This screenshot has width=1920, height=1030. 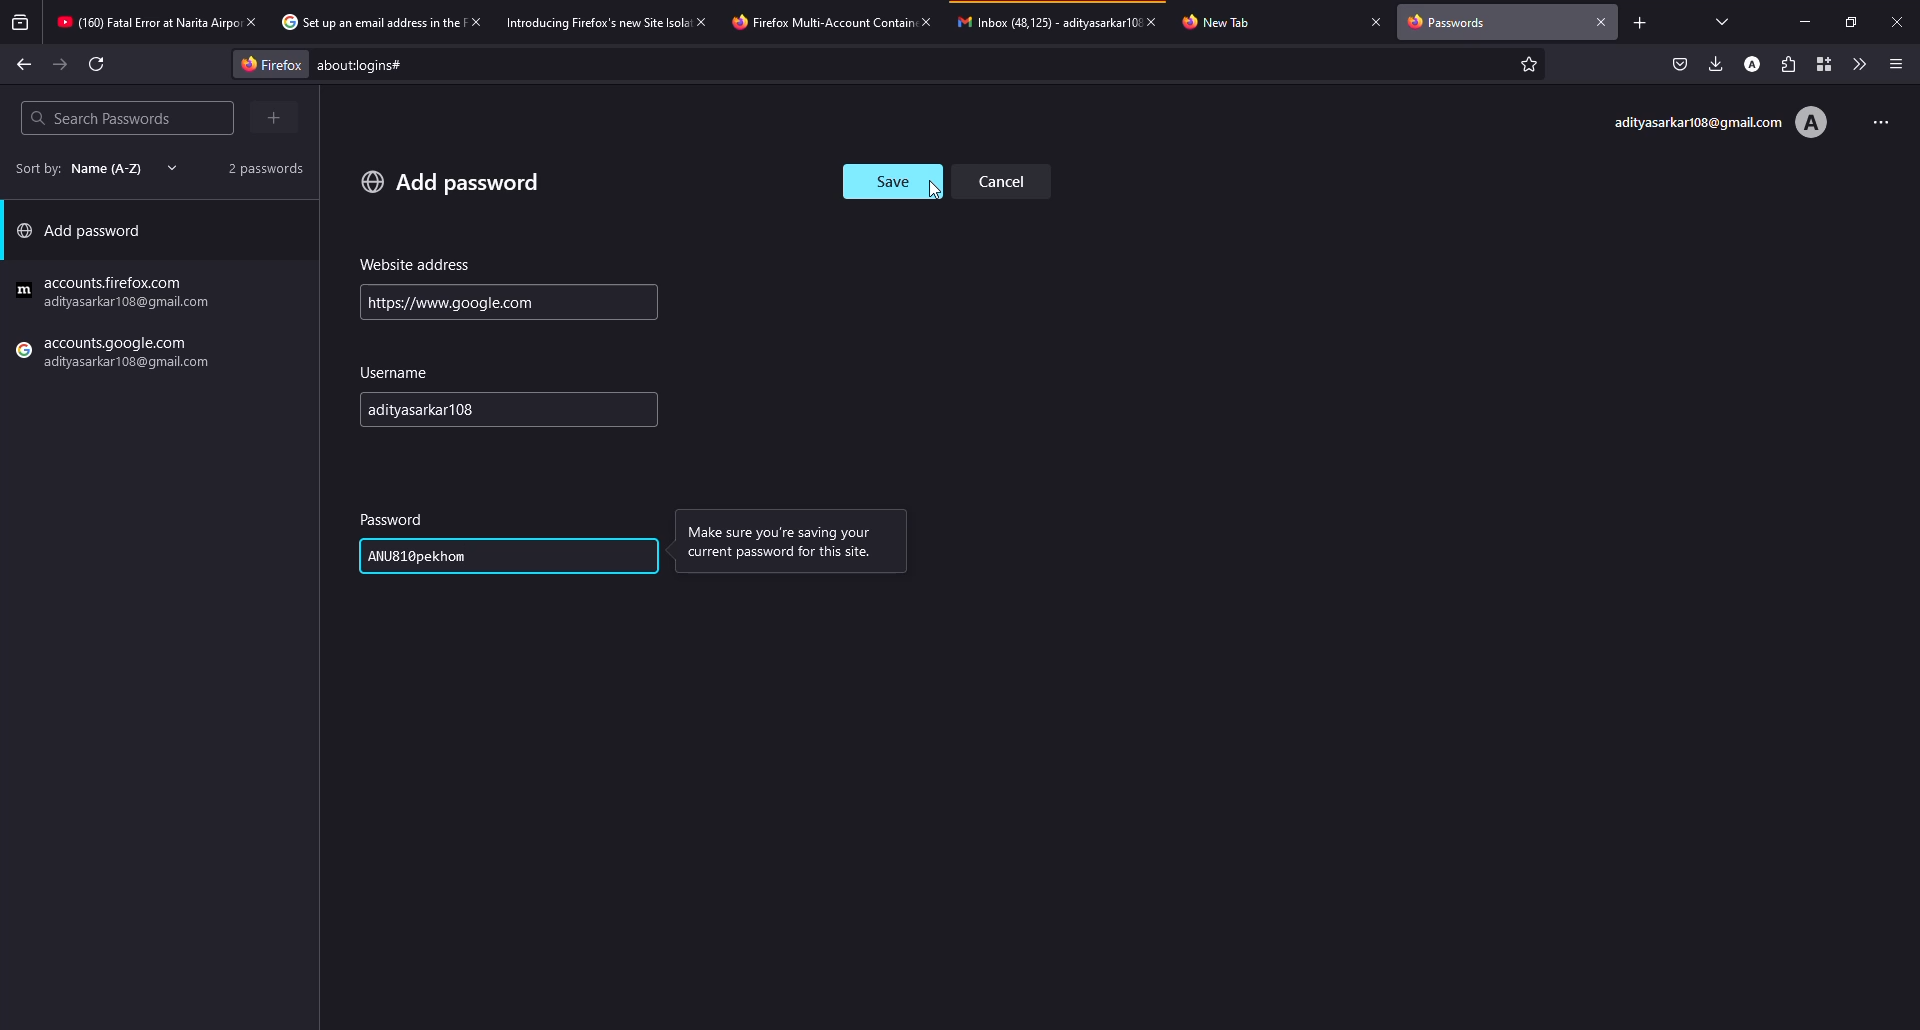 What do you see at coordinates (1723, 21) in the screenshot?
I see `view tab` at bounding box center [1723, 21].